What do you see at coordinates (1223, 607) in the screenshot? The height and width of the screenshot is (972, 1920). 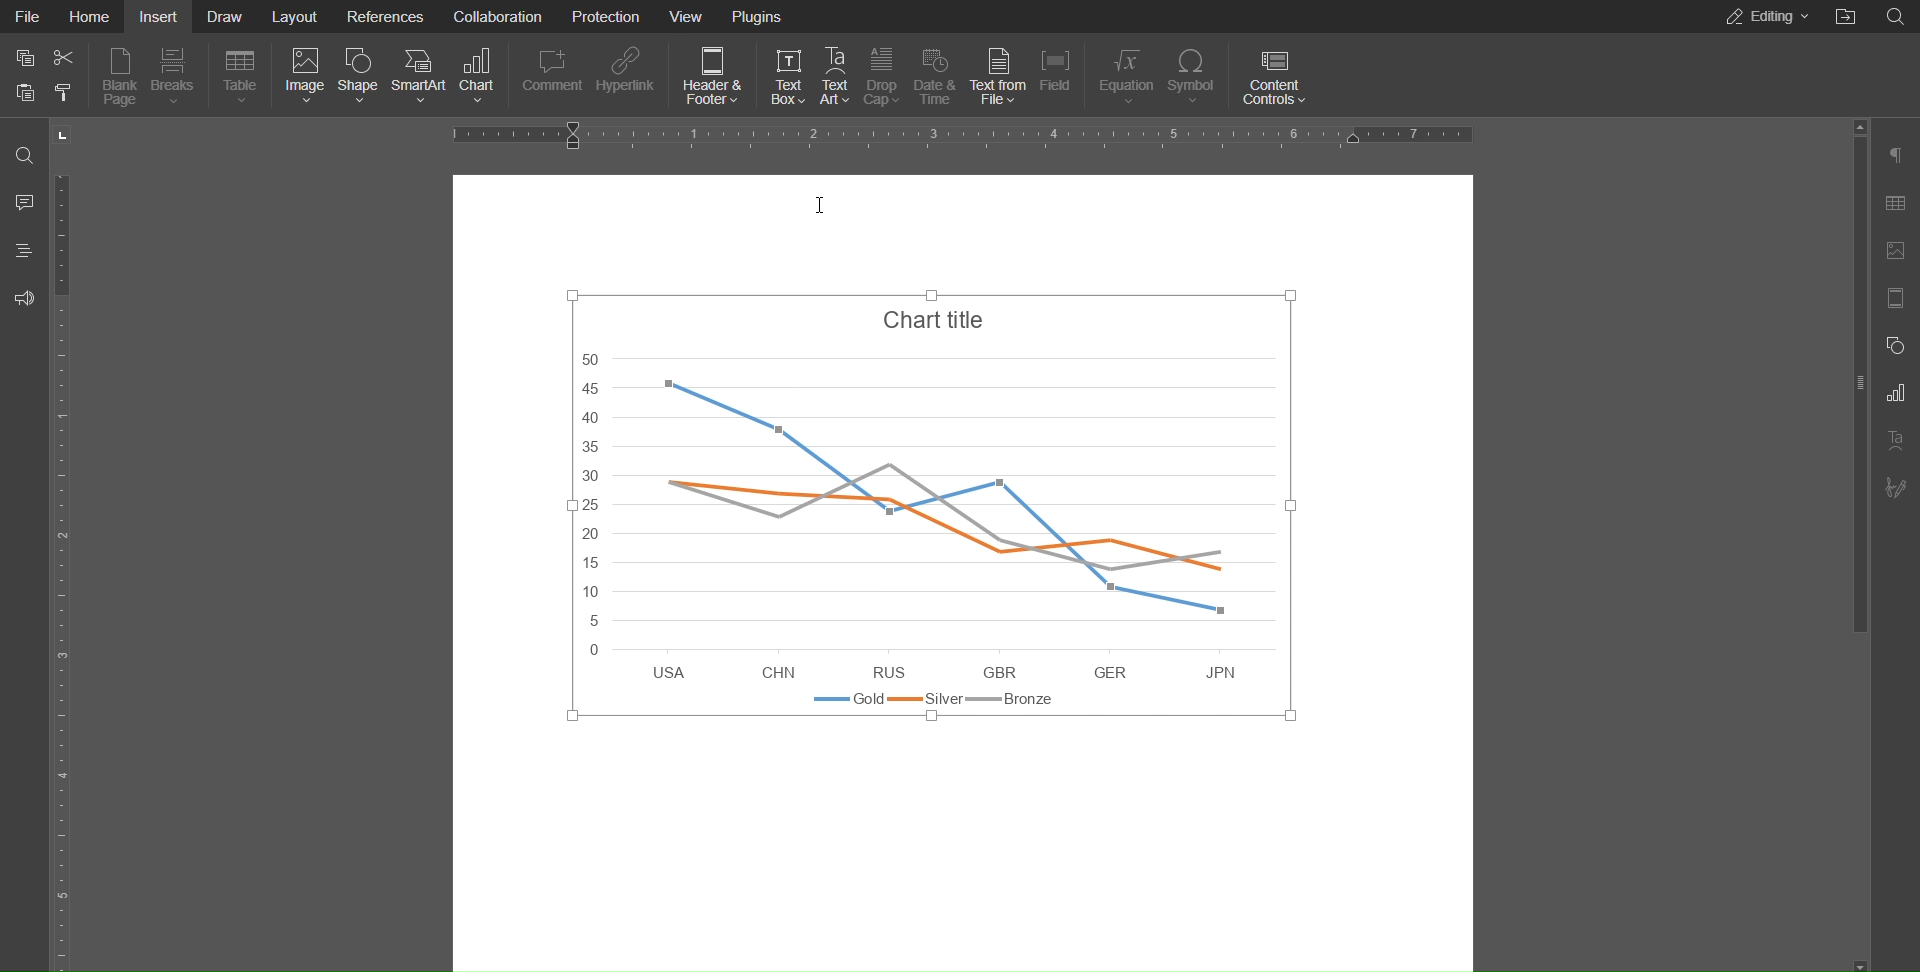 I see `Highlighted Point` at bounding box center [1223, 607].